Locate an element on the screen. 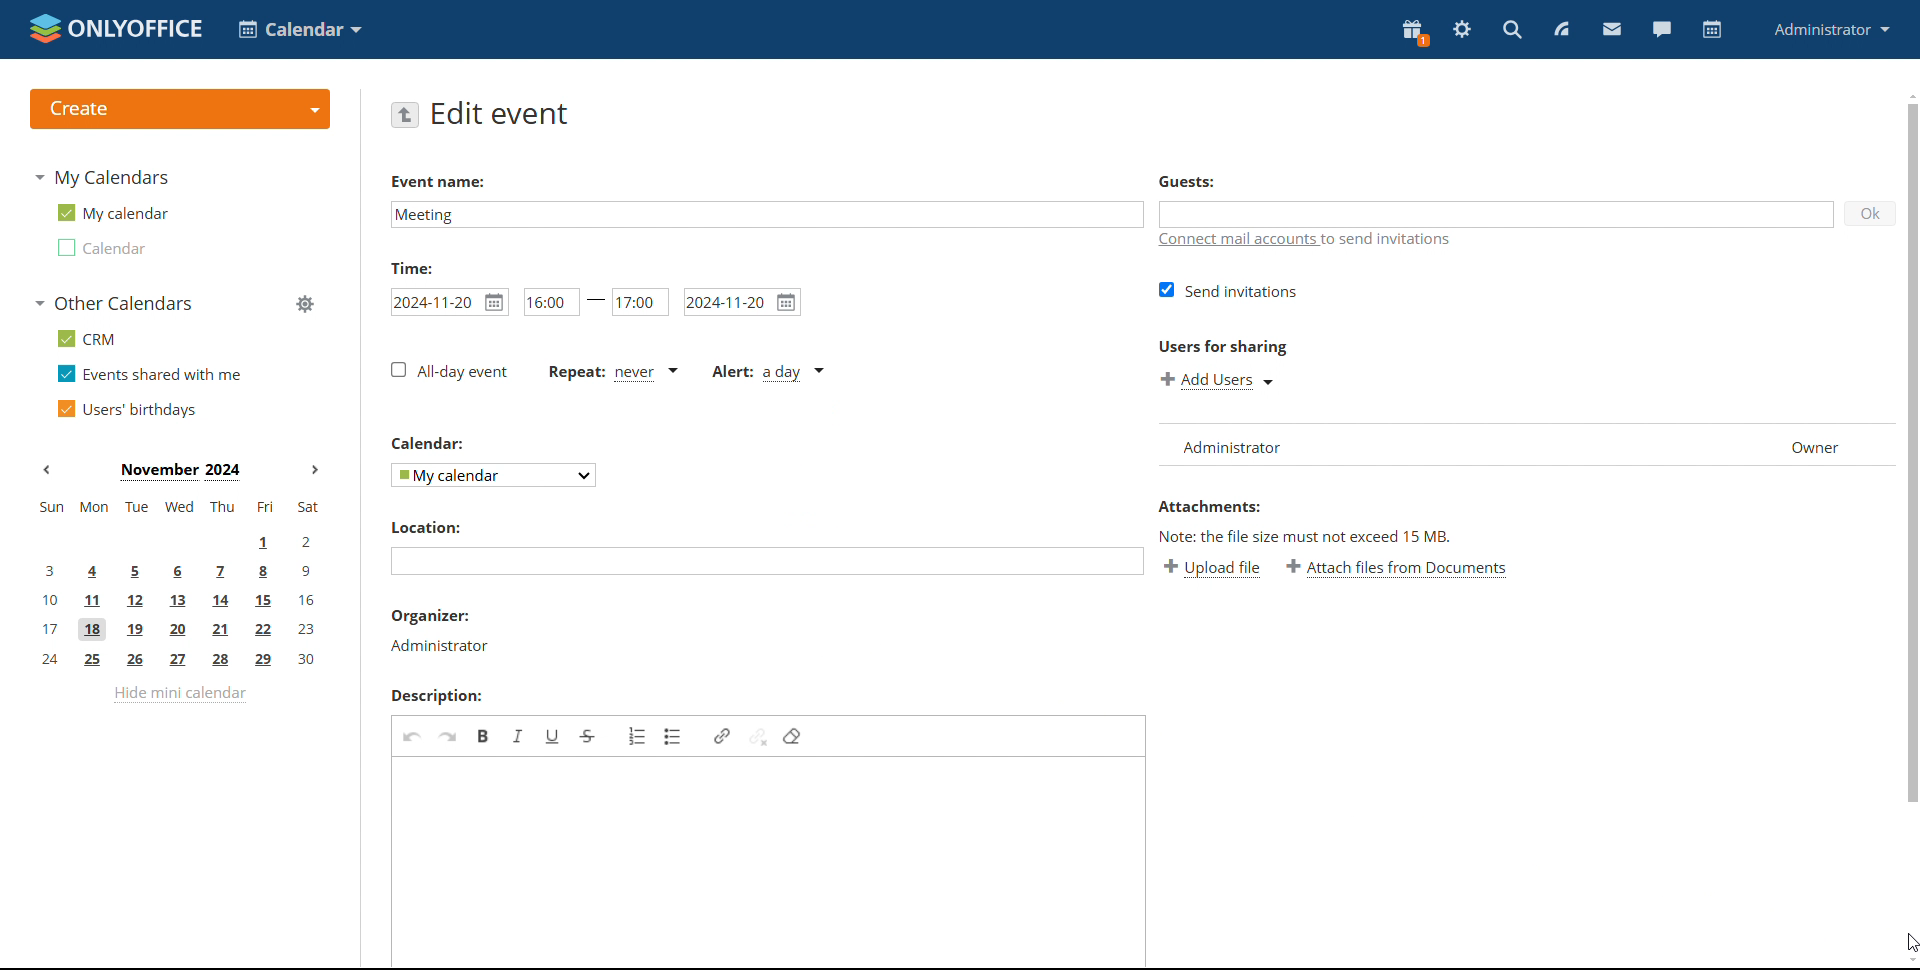 This screenshot has height=970, width=1920. add location is located at coordinates (767, 562).